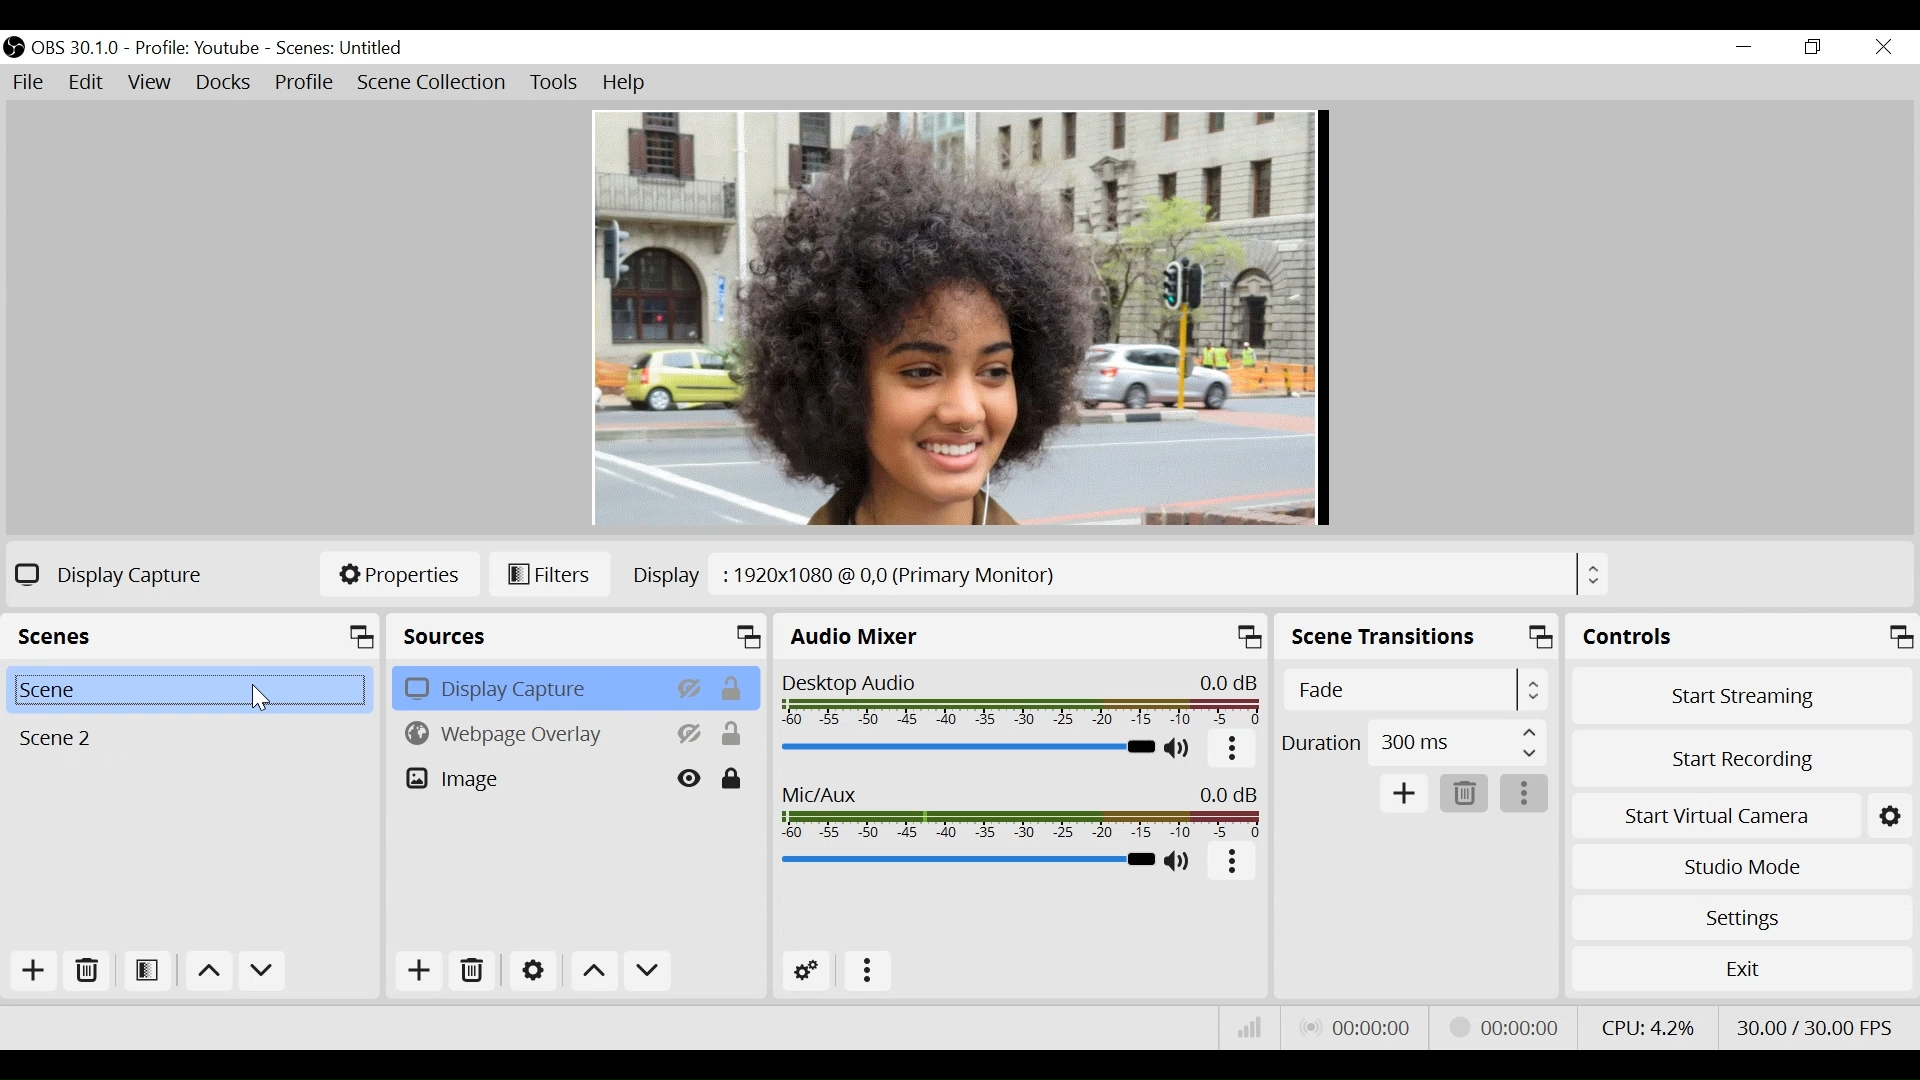 This screenshot has width=1920, height=1080. I want to click on Bitrate, so click(1246, 1026).